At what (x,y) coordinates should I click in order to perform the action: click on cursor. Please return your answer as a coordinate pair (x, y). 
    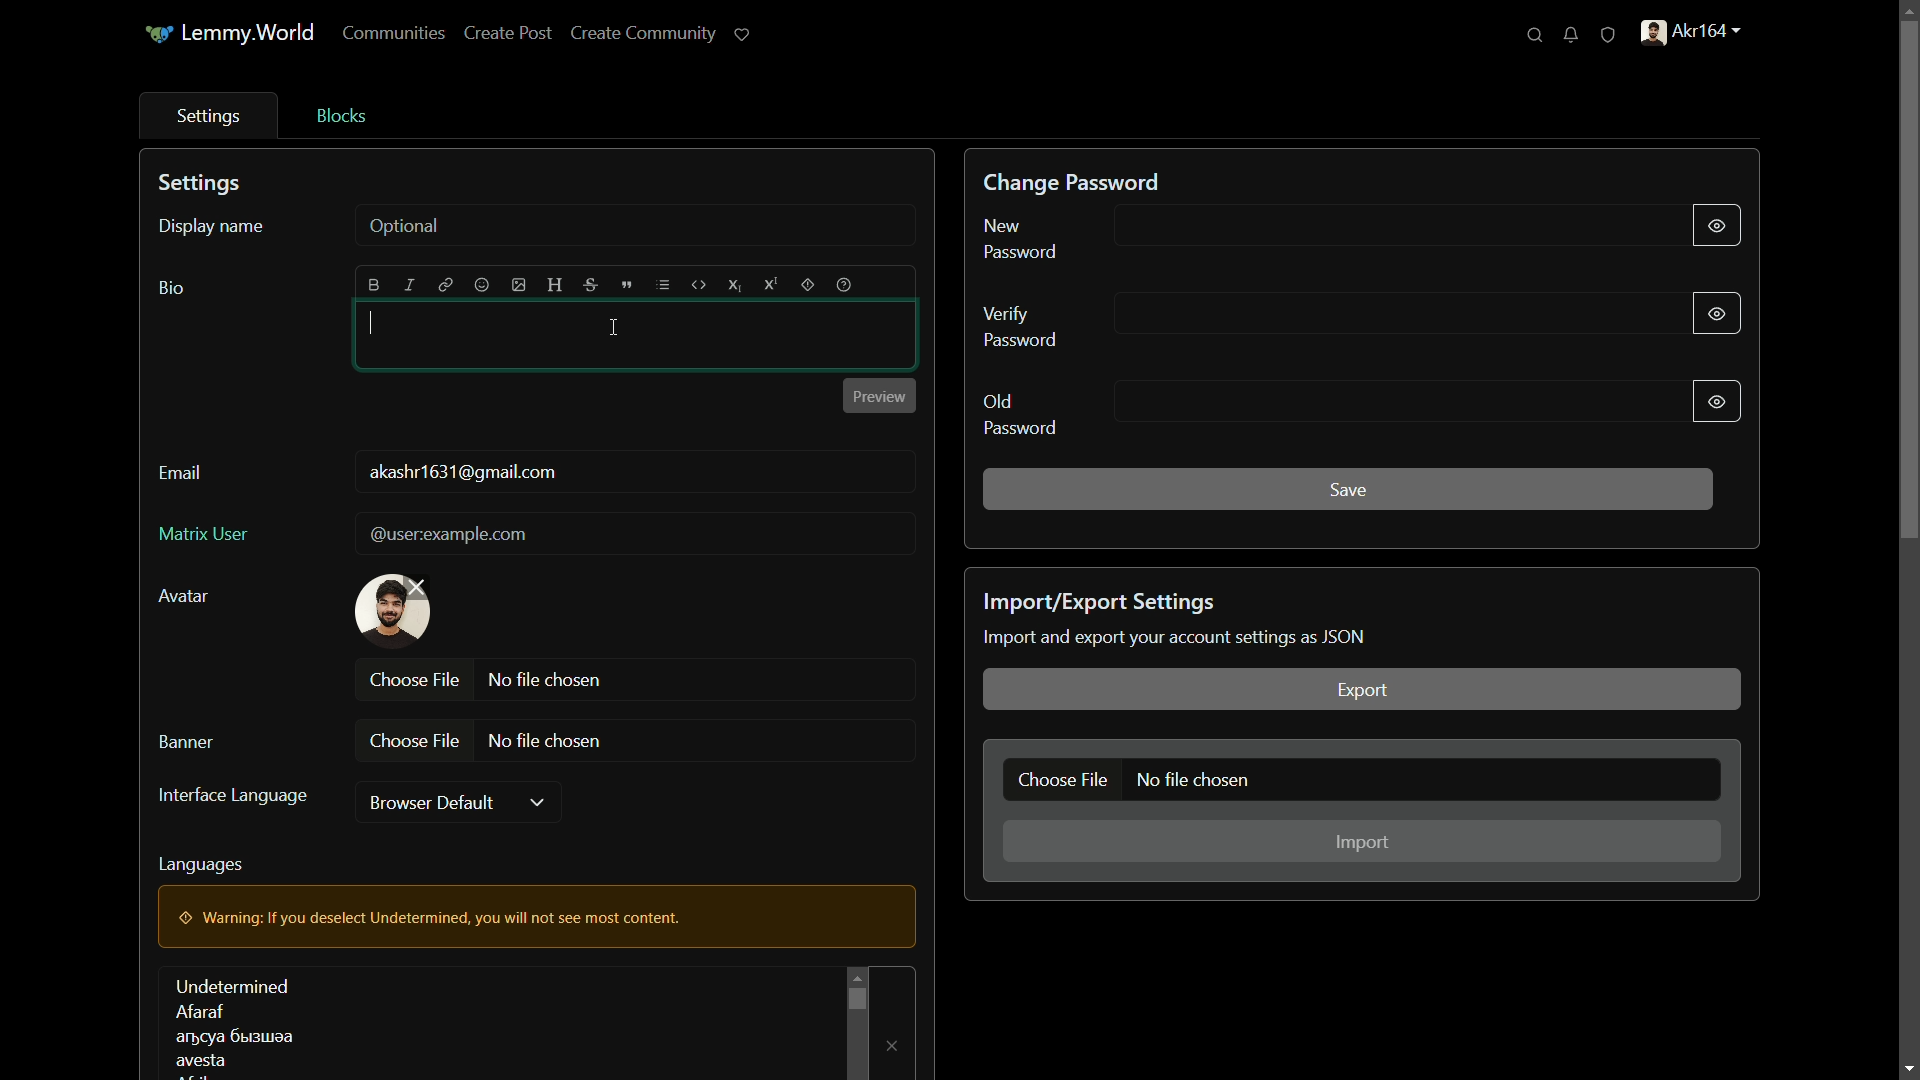
    Looking at the image, I should click on (374, 320).